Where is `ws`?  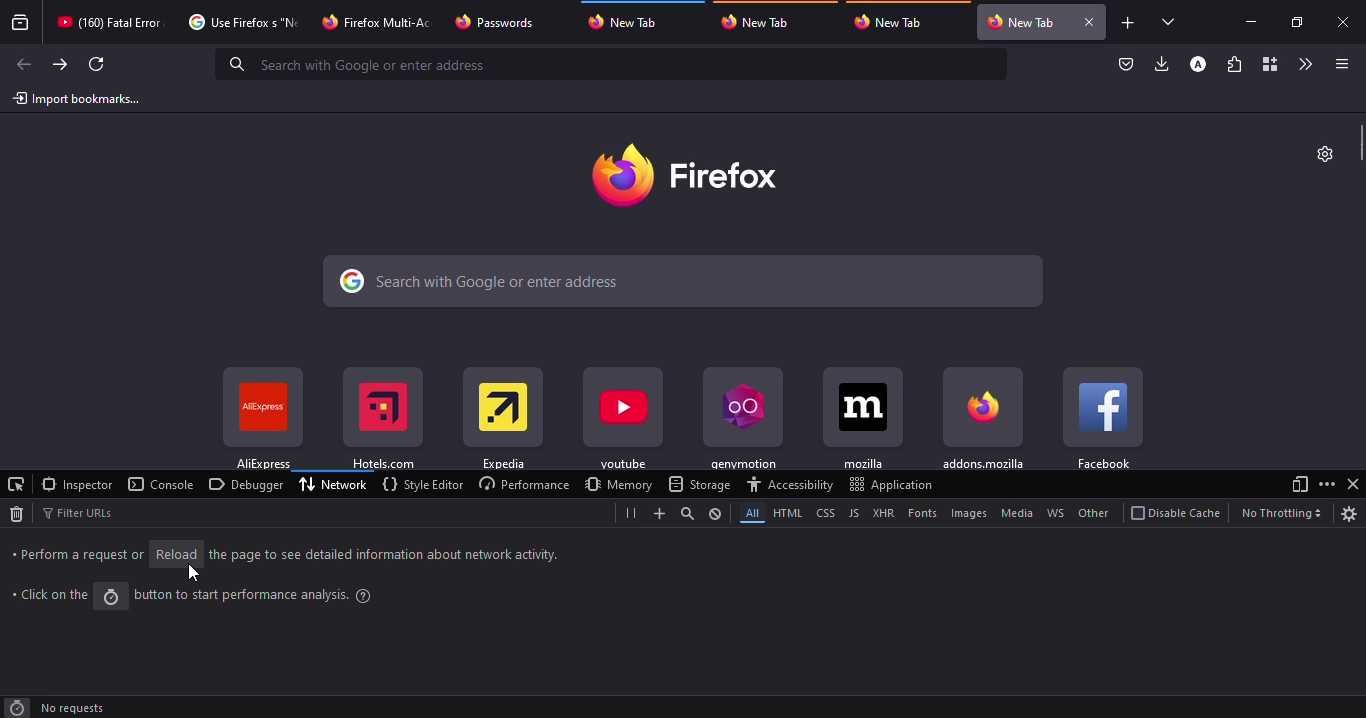 ws is located at coordinates (1056, 513).